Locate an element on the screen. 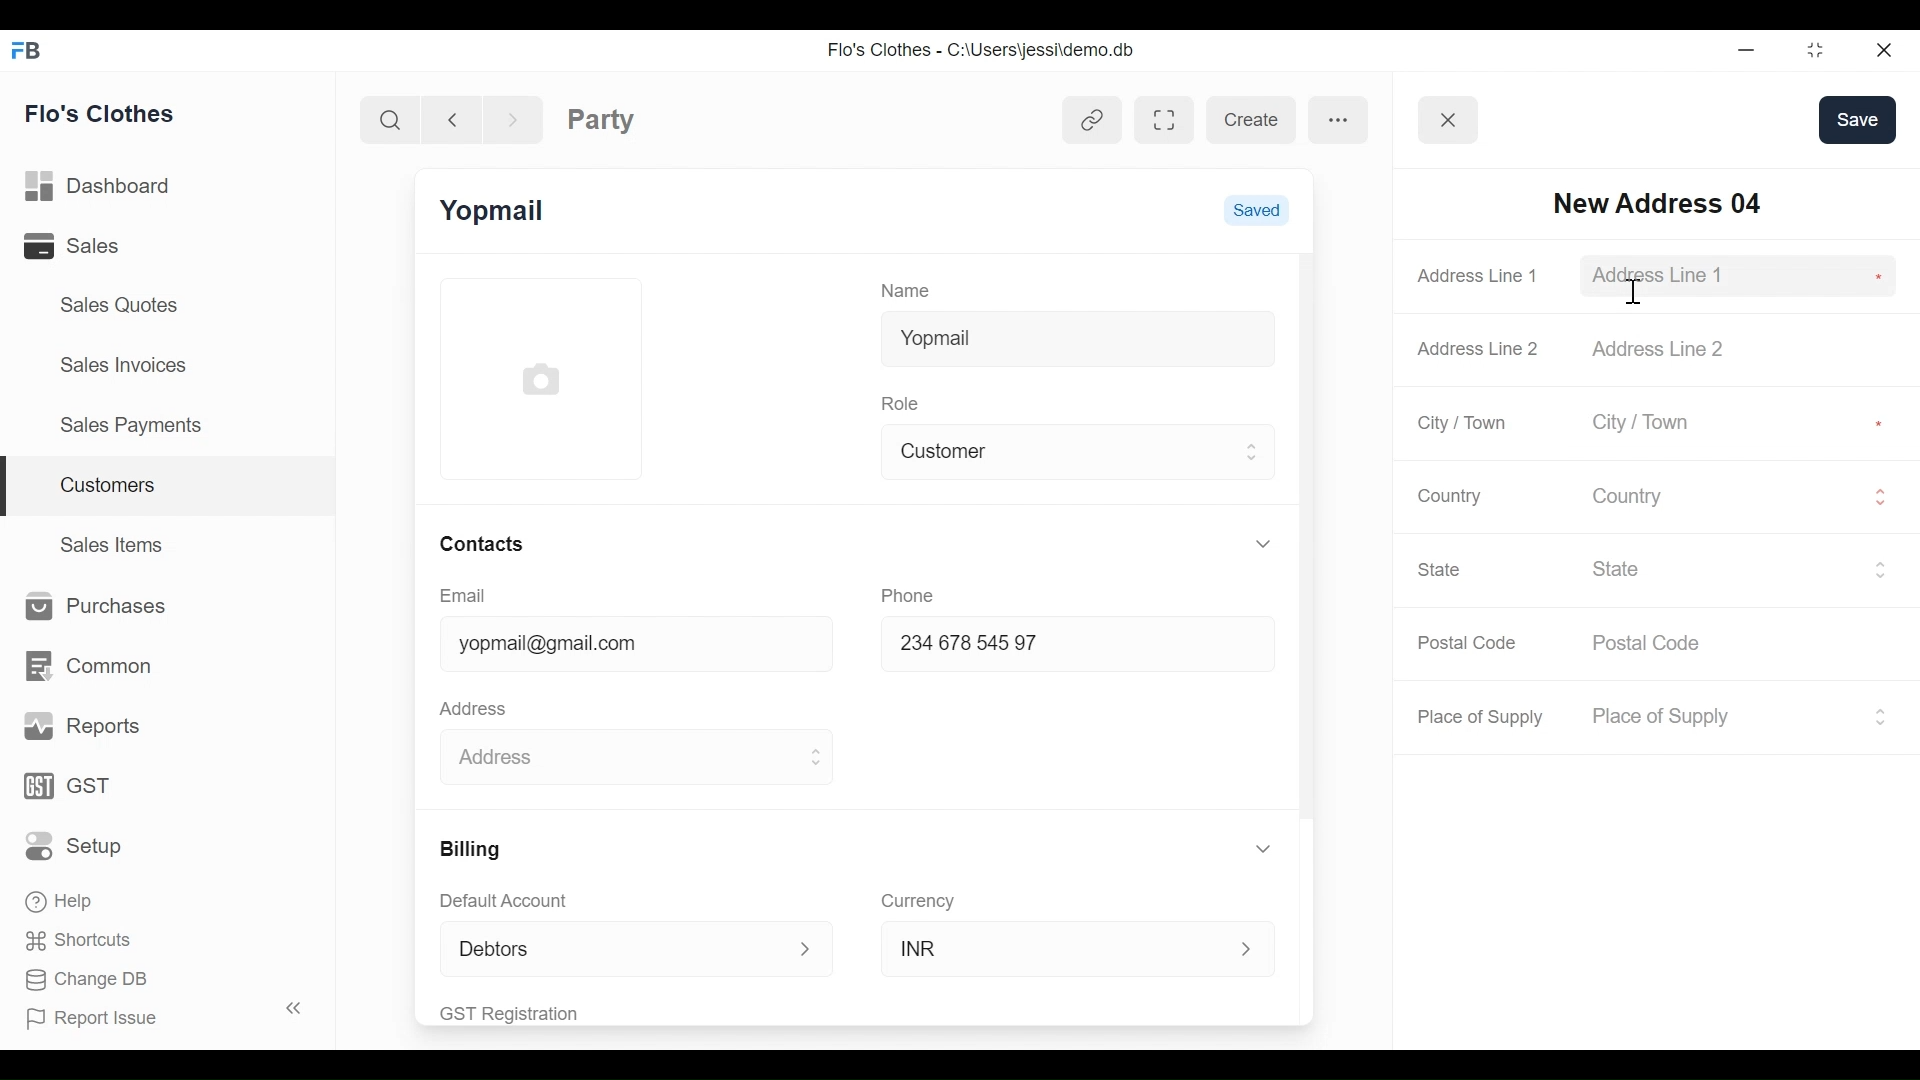 The height and width of the screenshot is (1080, 1920). Billing is located at coordinates (468, 849).